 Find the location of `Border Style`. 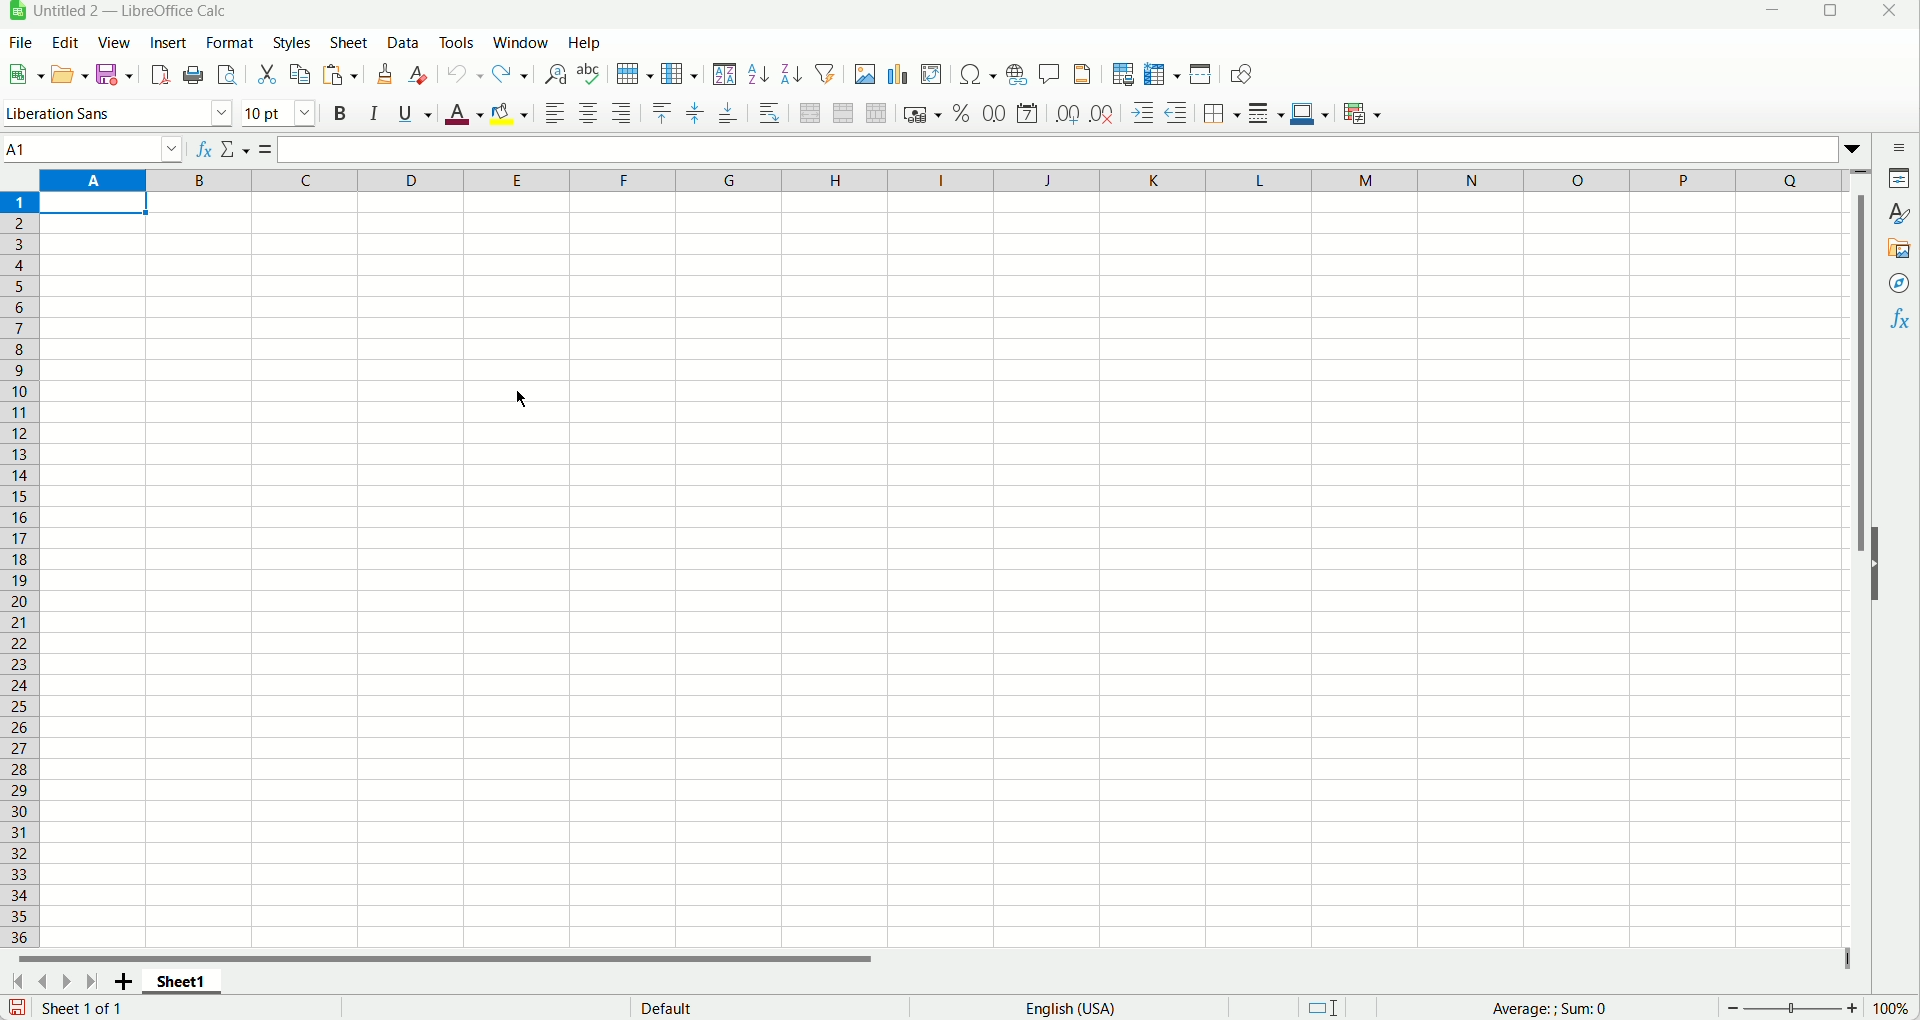

Border Style is located at coordinates (1266, 113).